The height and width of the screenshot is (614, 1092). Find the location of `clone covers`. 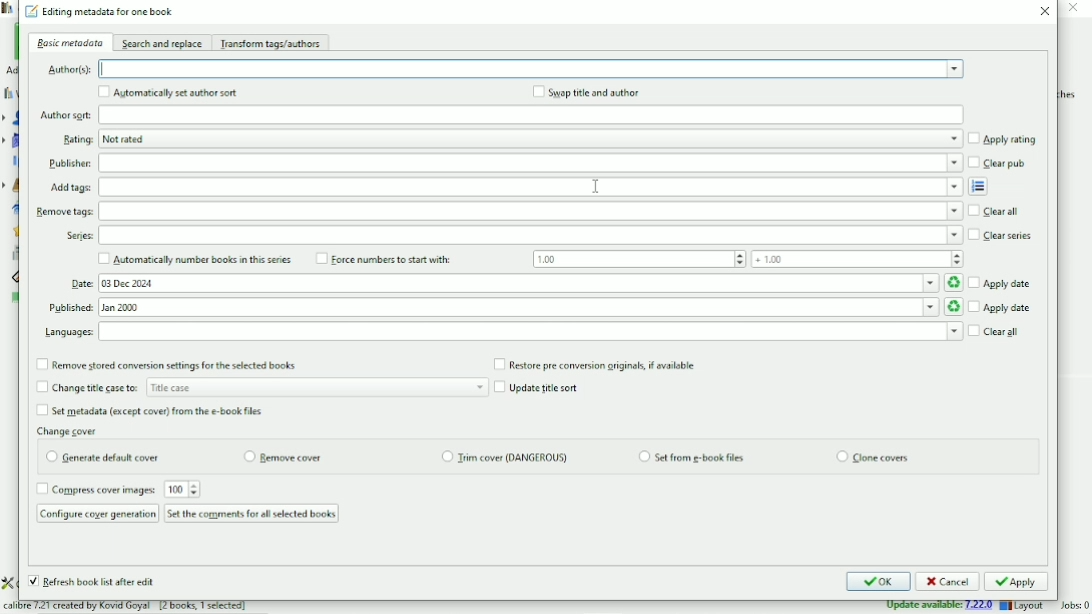

clone covers is located at coordinates (873, 456).